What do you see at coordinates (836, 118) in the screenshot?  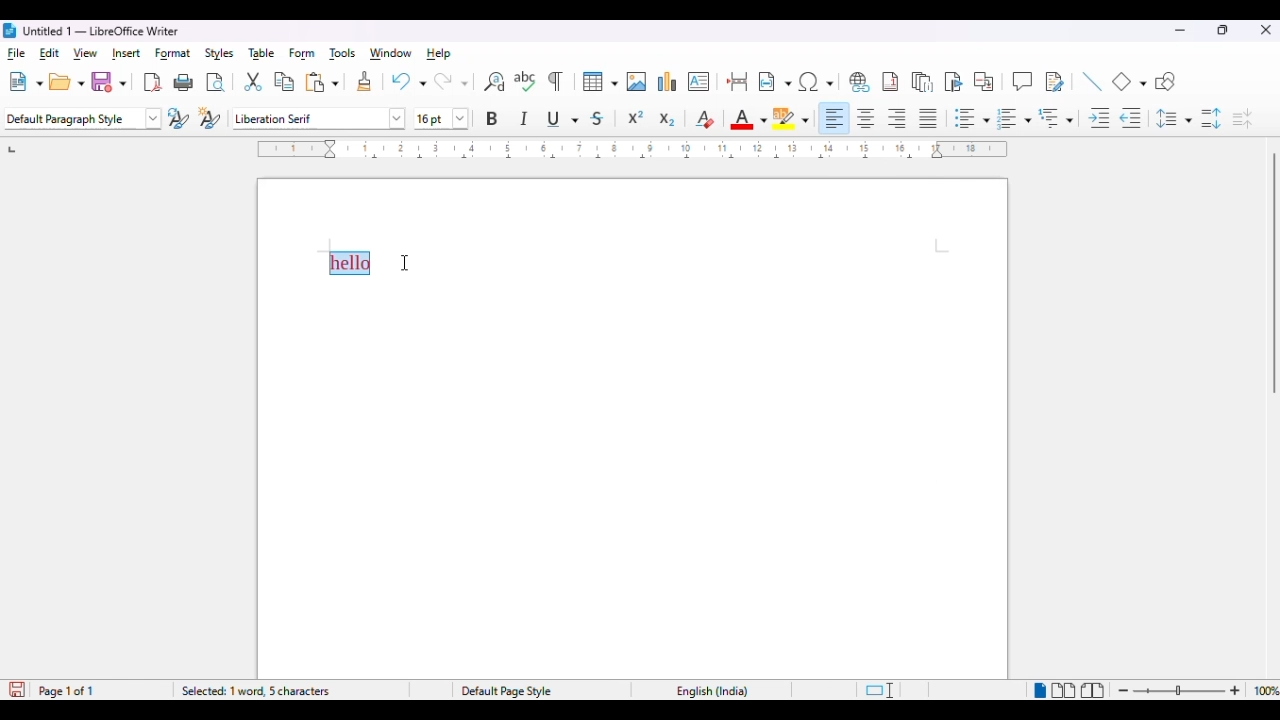 I see `align left` at bounding box center [836, 118].